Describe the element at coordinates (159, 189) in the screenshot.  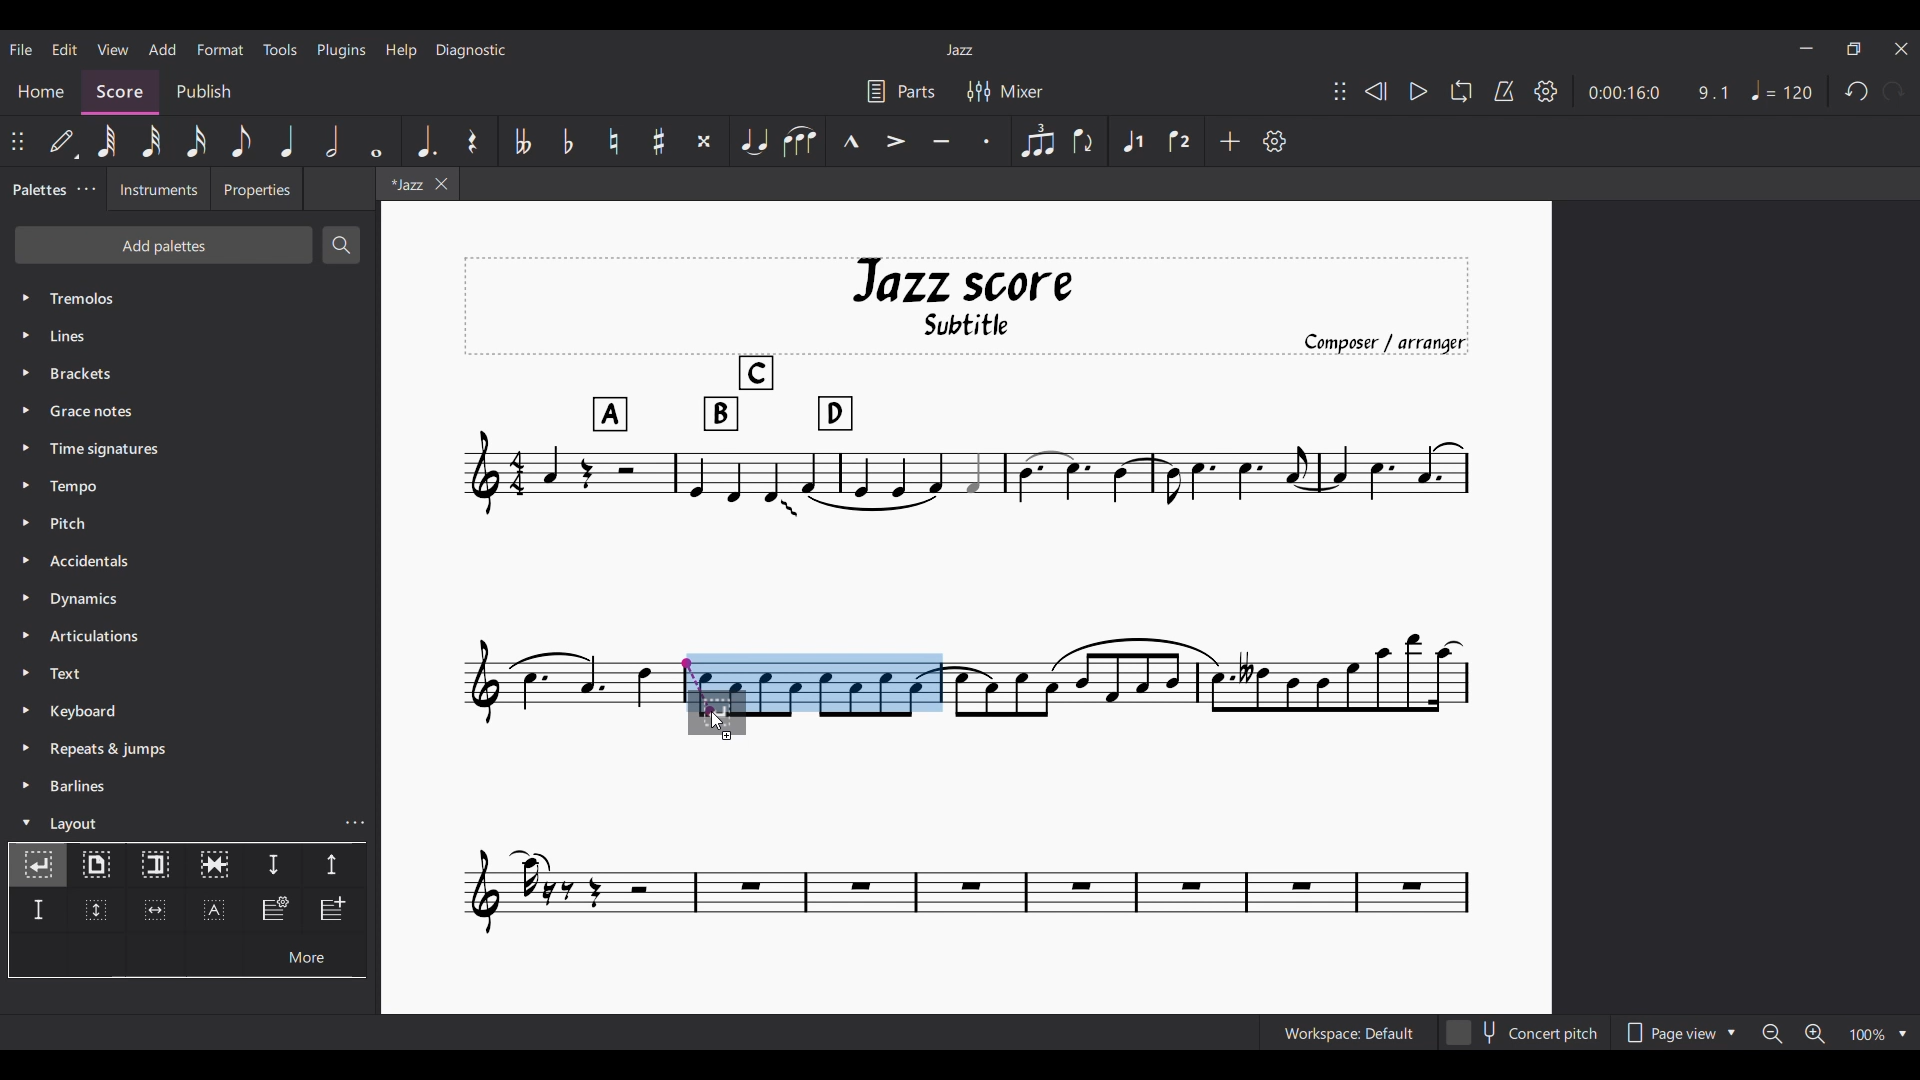
I see `Instruments` at that location.